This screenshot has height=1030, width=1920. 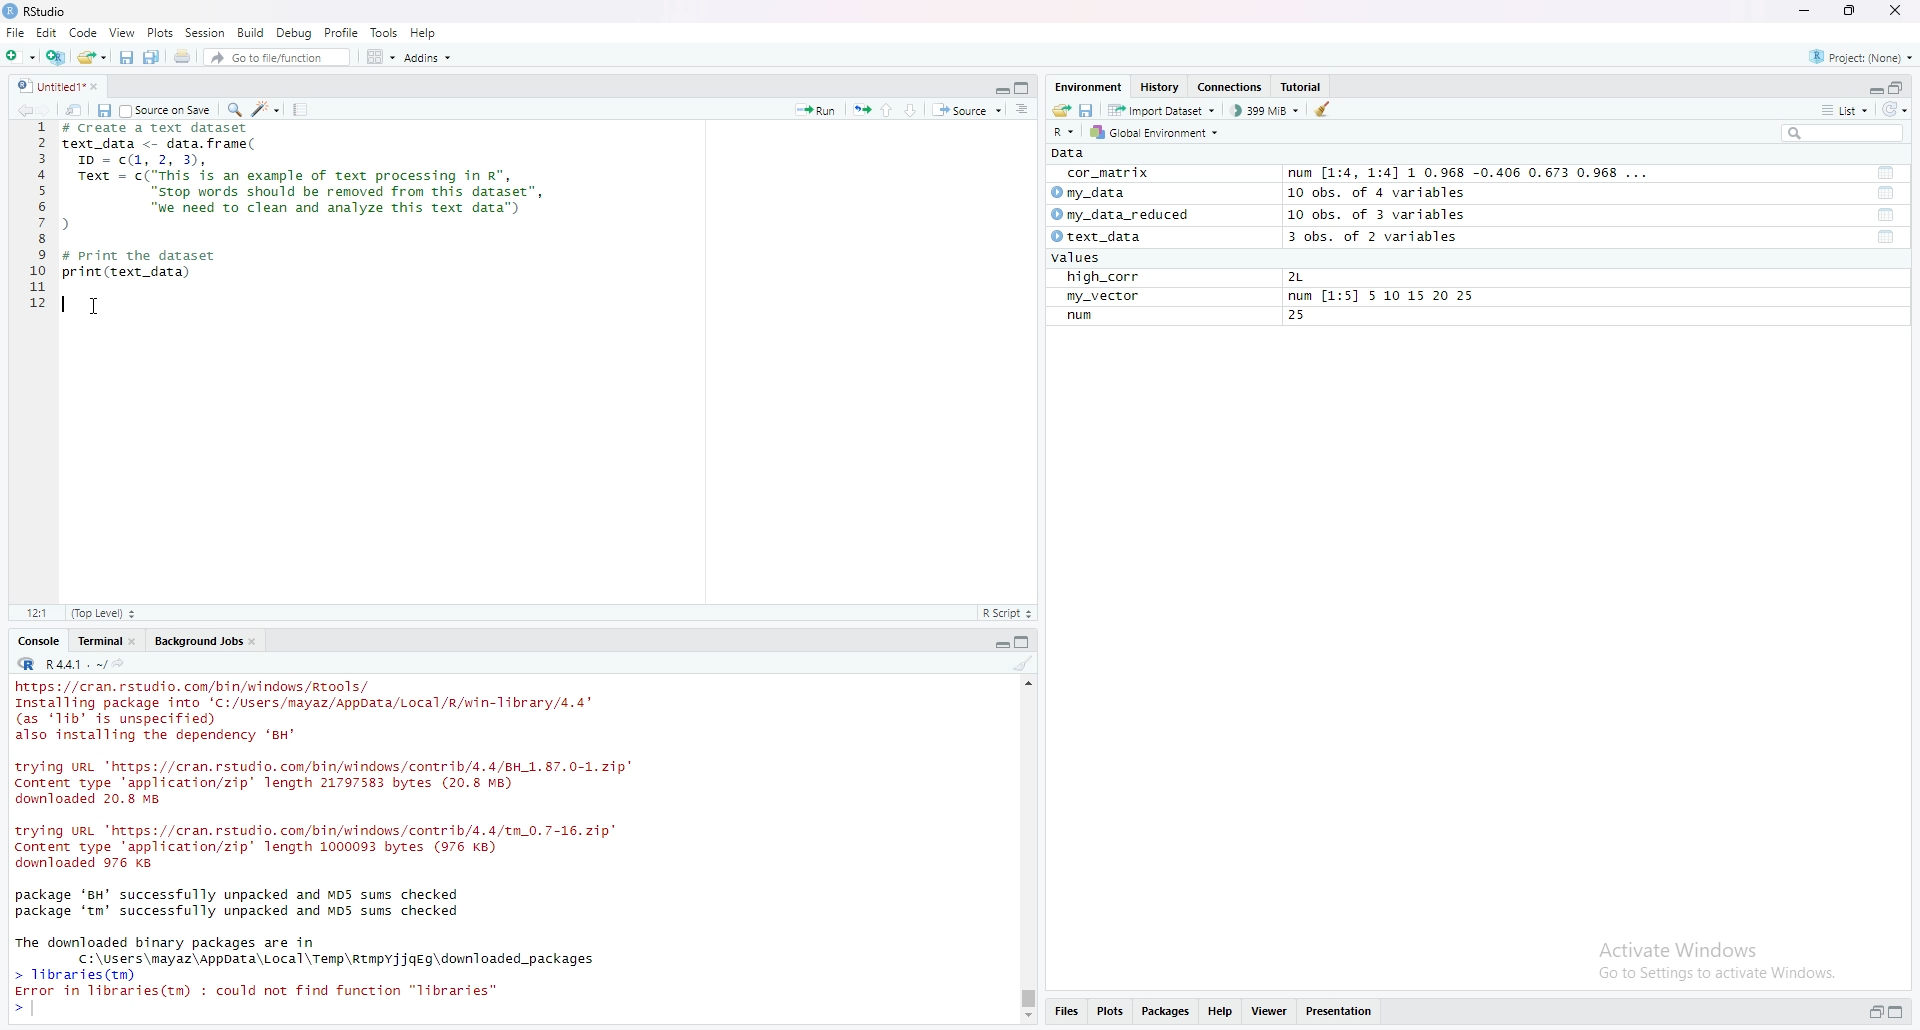 What do you see at coordinates (279, 59) in the screenshot?
I see `go to file/function` at bounding box center [279, 59].